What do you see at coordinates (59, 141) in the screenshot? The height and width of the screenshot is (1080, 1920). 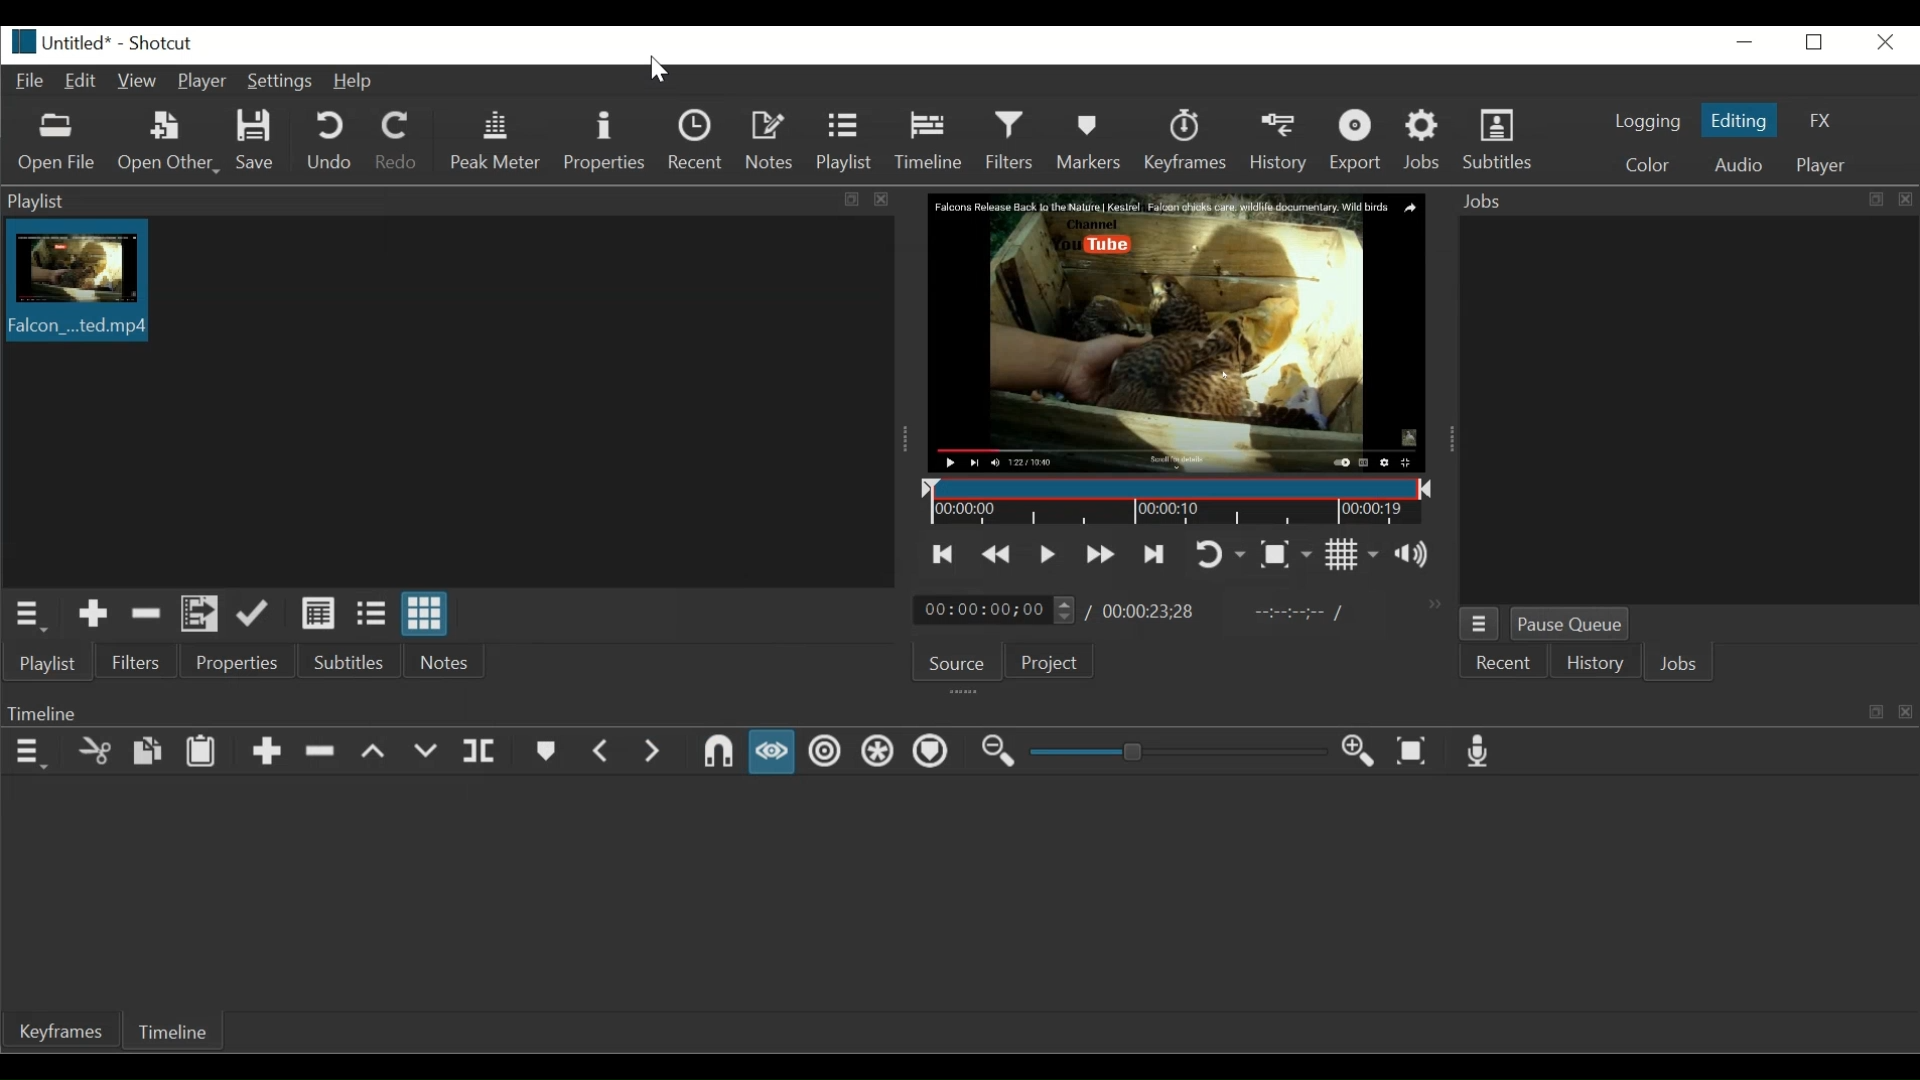 I see `Open File` at bounding box center [59, 141].